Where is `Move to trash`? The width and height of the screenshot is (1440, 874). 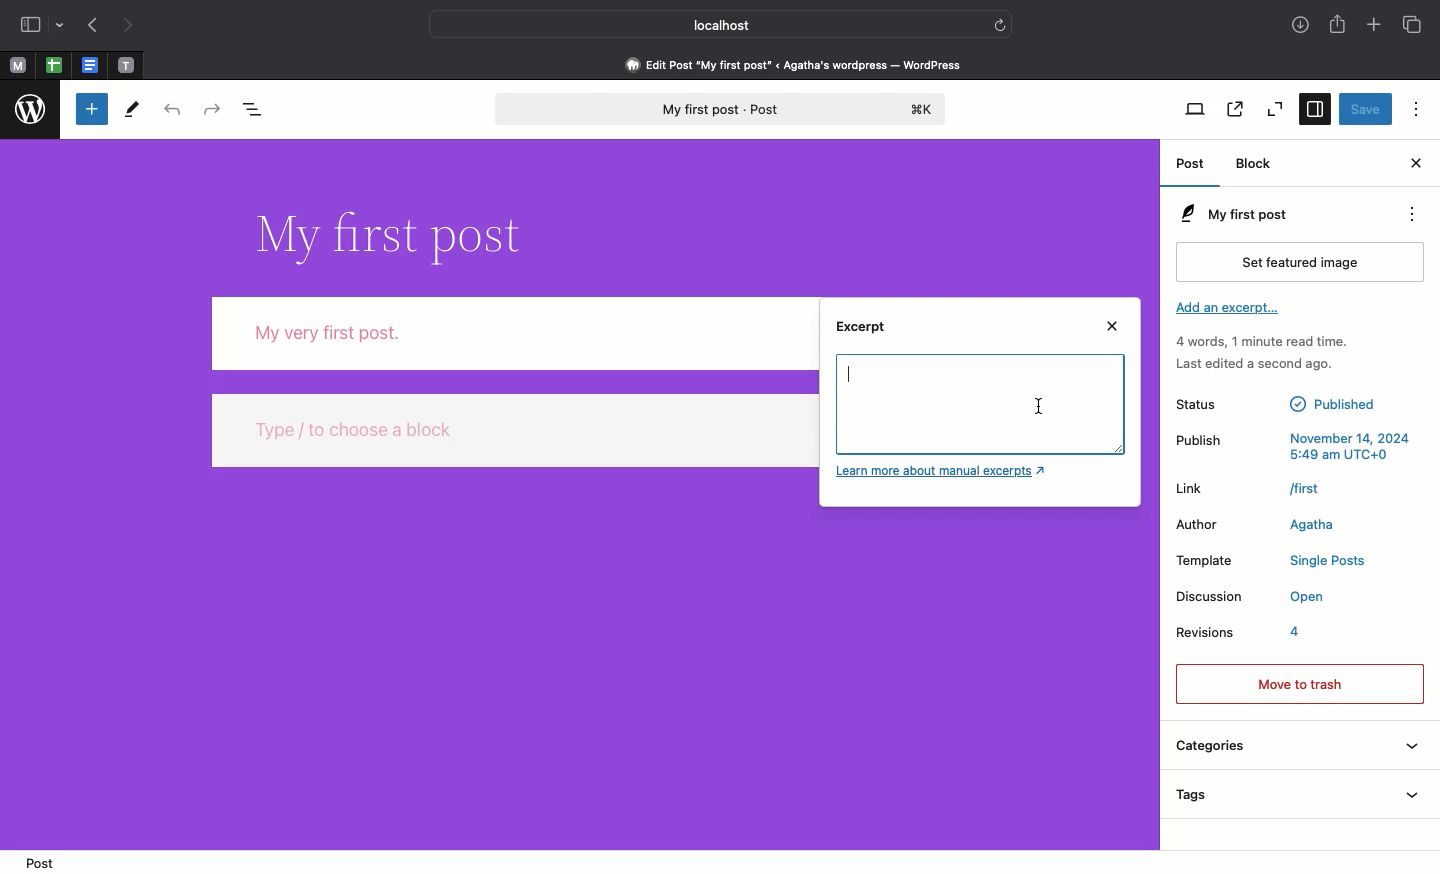
Move to trash is located at coordinates (1299, 682).